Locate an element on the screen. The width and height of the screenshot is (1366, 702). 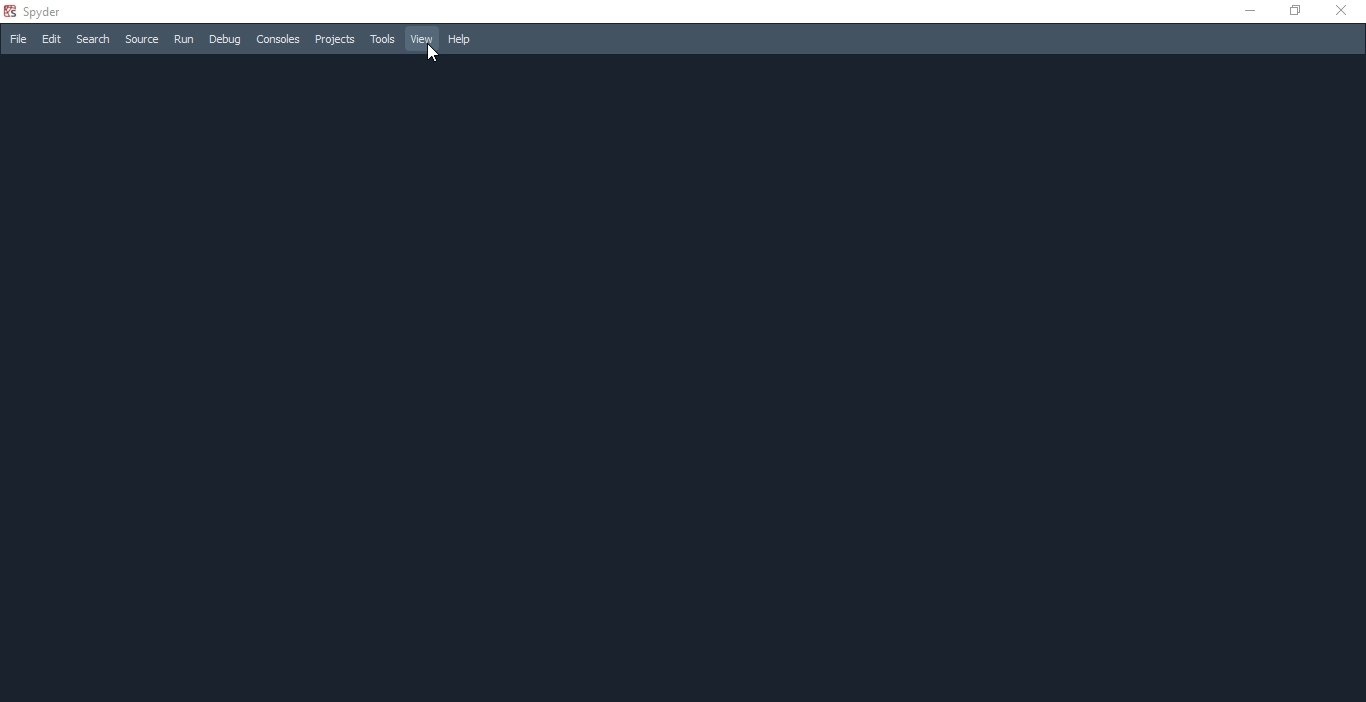
Debug is located at coordinates (224, 40).